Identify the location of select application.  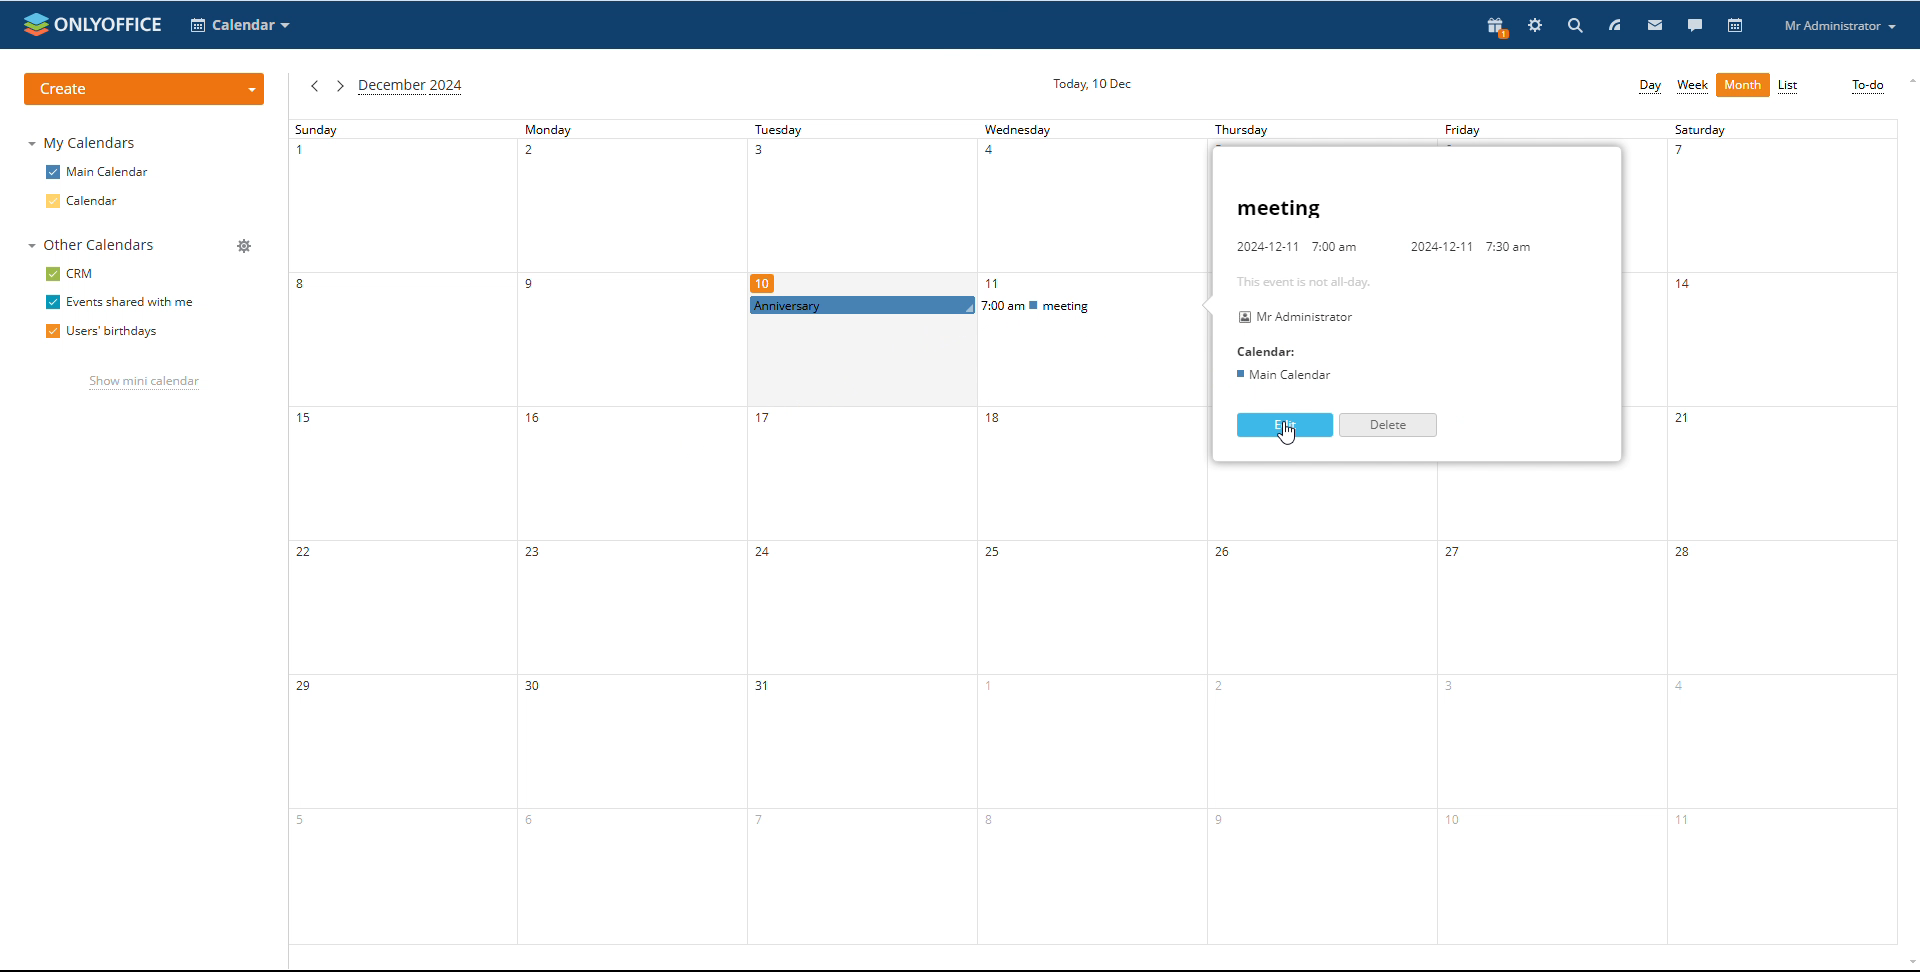
(240, 26).